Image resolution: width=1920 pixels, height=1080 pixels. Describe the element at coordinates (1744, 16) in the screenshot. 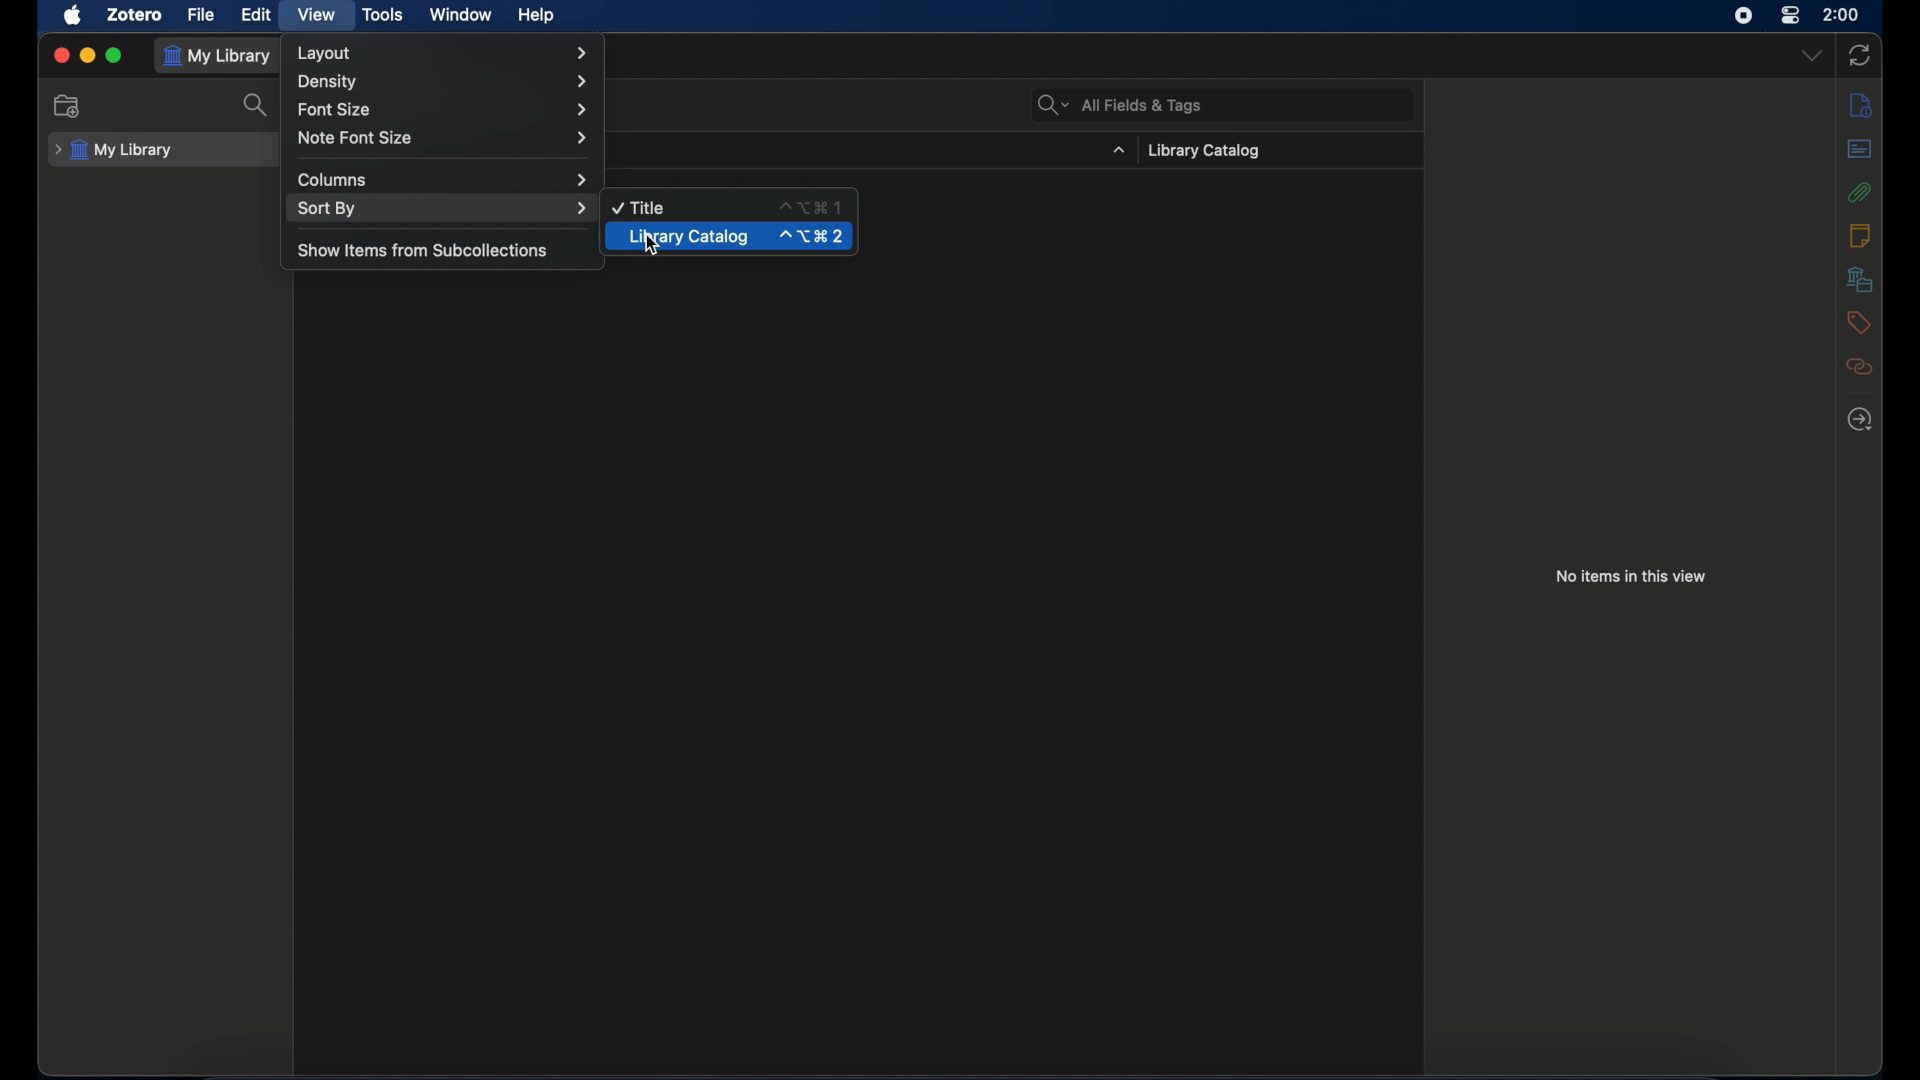

I see `screen recorder` at that location.